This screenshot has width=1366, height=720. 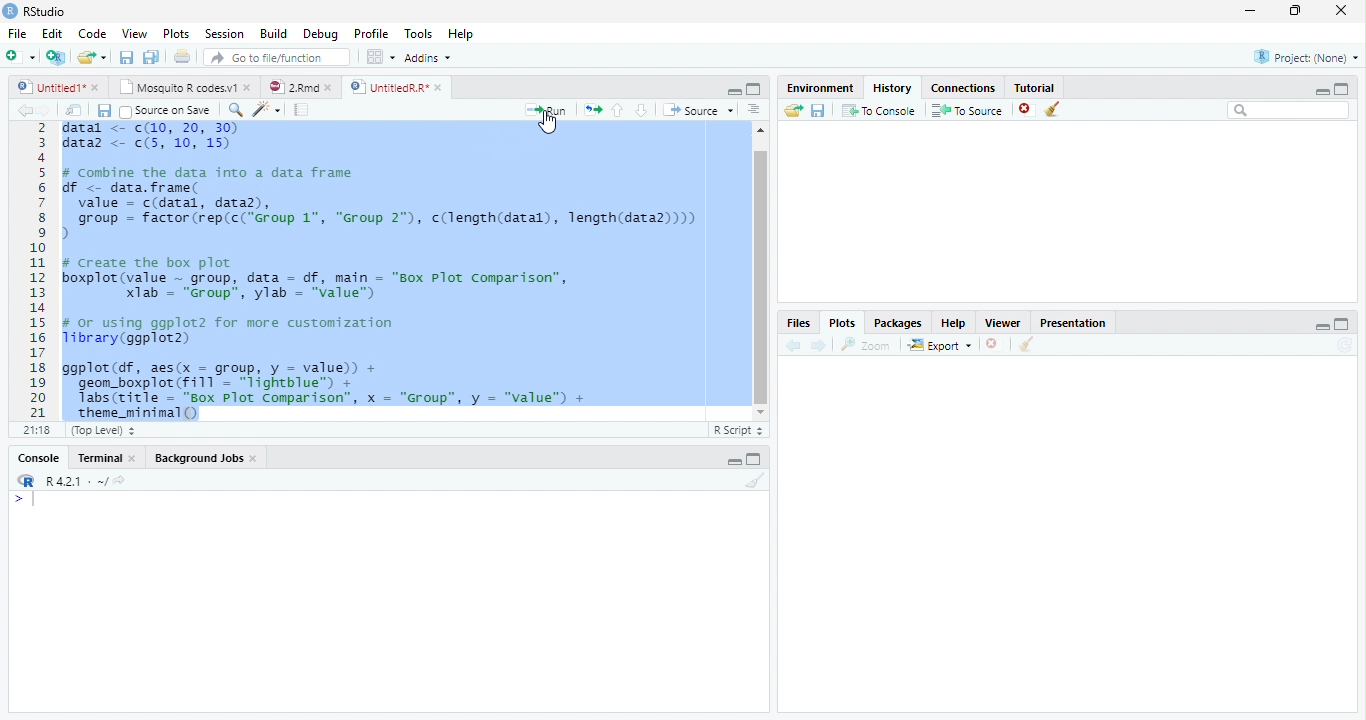 I want to click on Previous plot, so click(x=793, y=345).